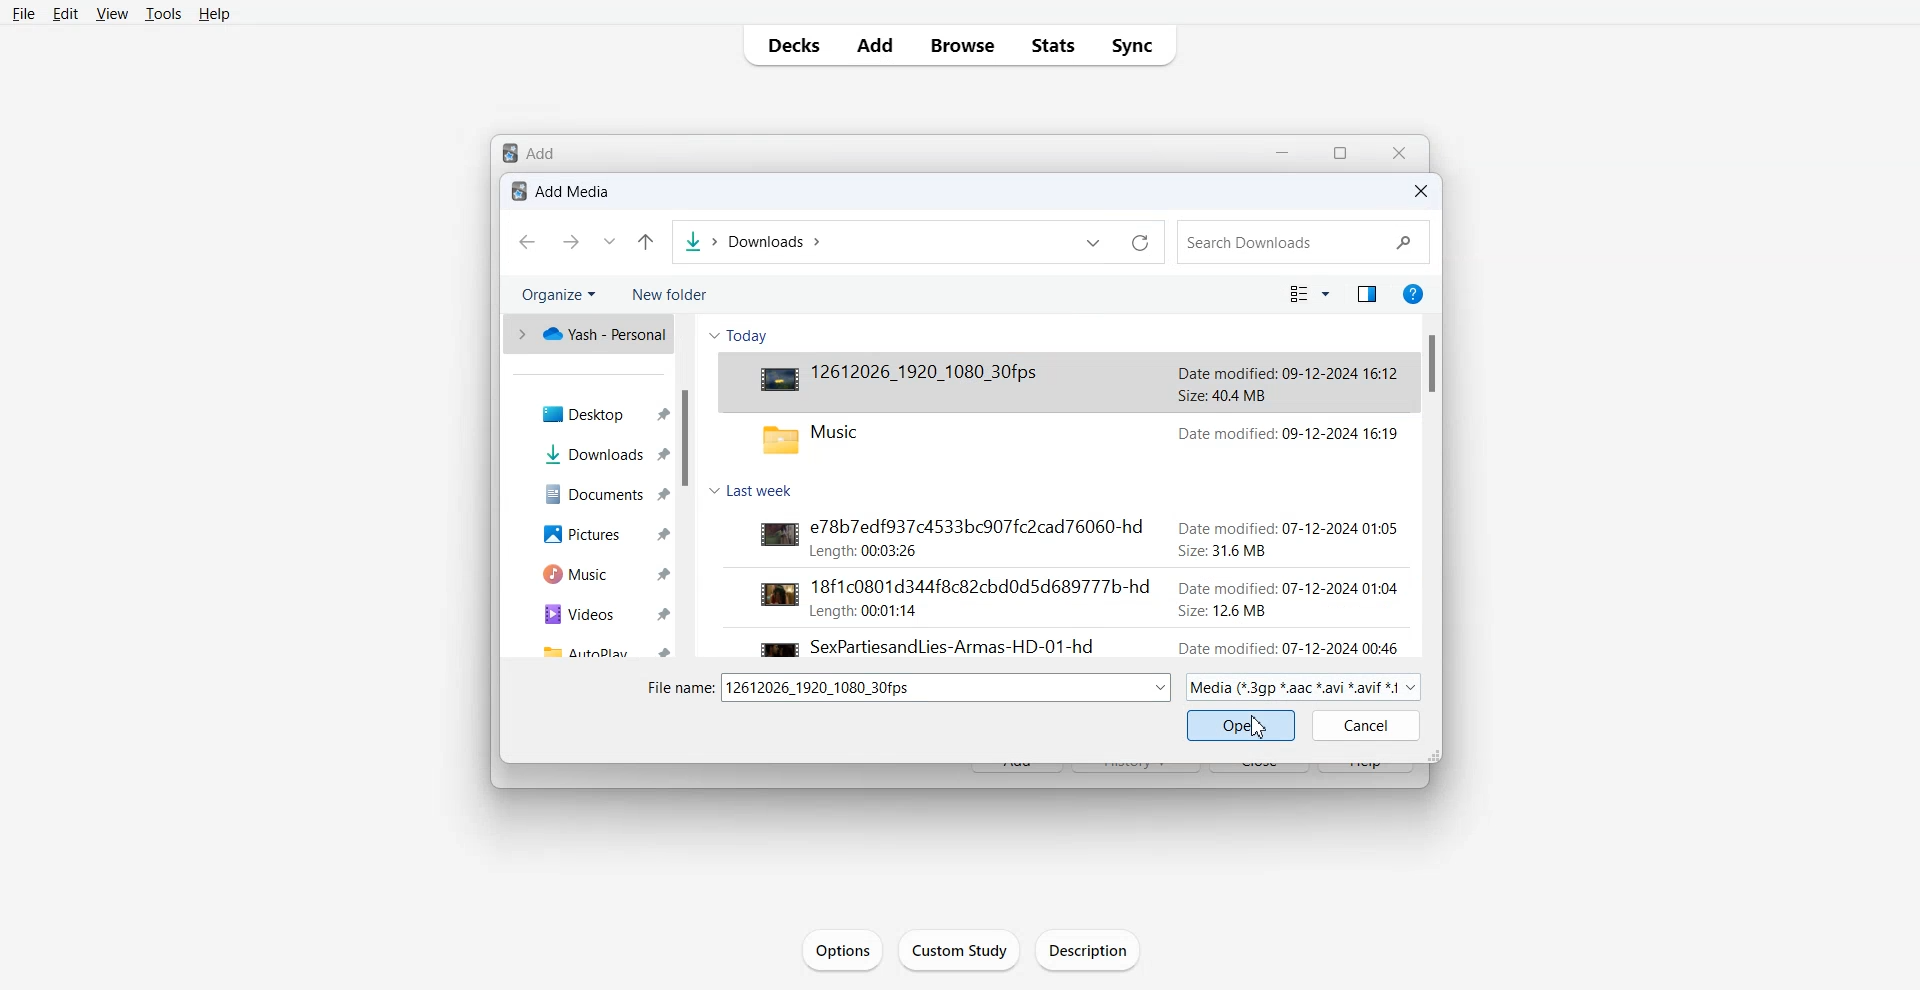 The width and height of the screenshot is (1920, 990). What do you see at coordinates (1254, 727) in the screenshot?
I see `Cursor` at bounding box center [1254, 727].